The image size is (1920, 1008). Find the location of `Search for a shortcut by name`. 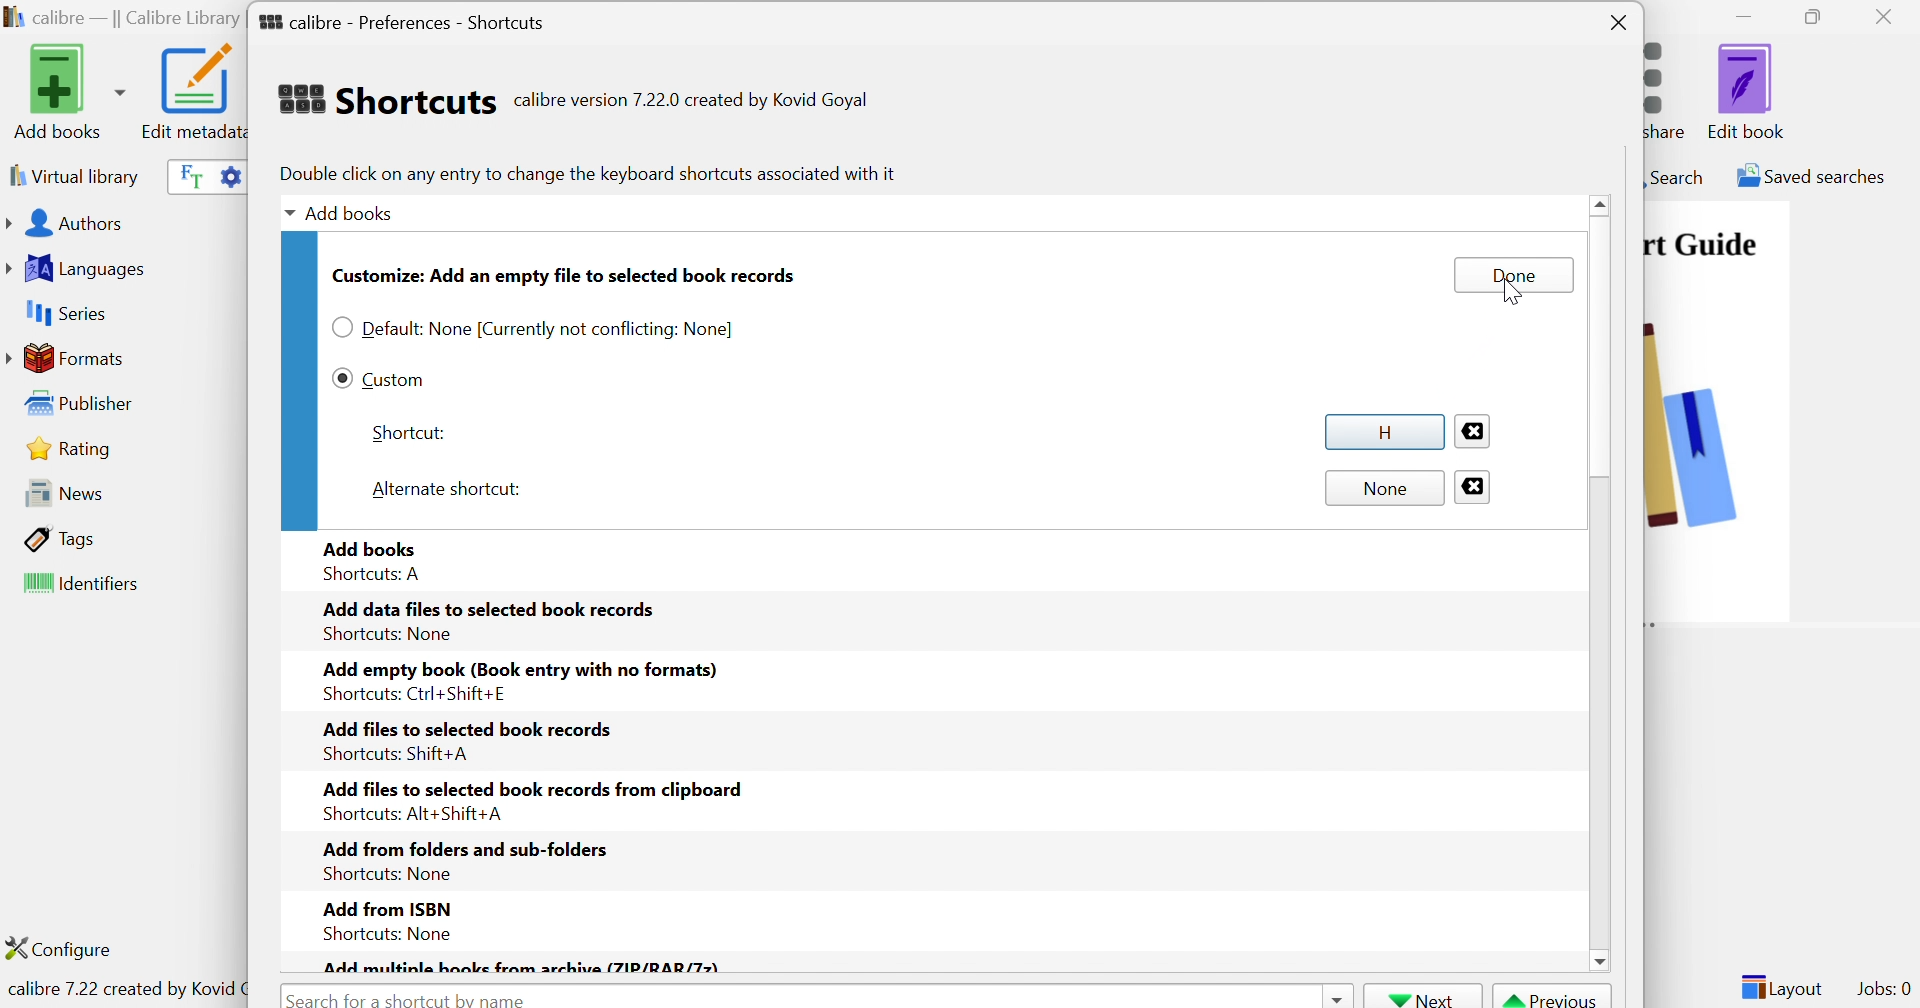

Search for a shortcut by name is located at coordinates (411, 997).